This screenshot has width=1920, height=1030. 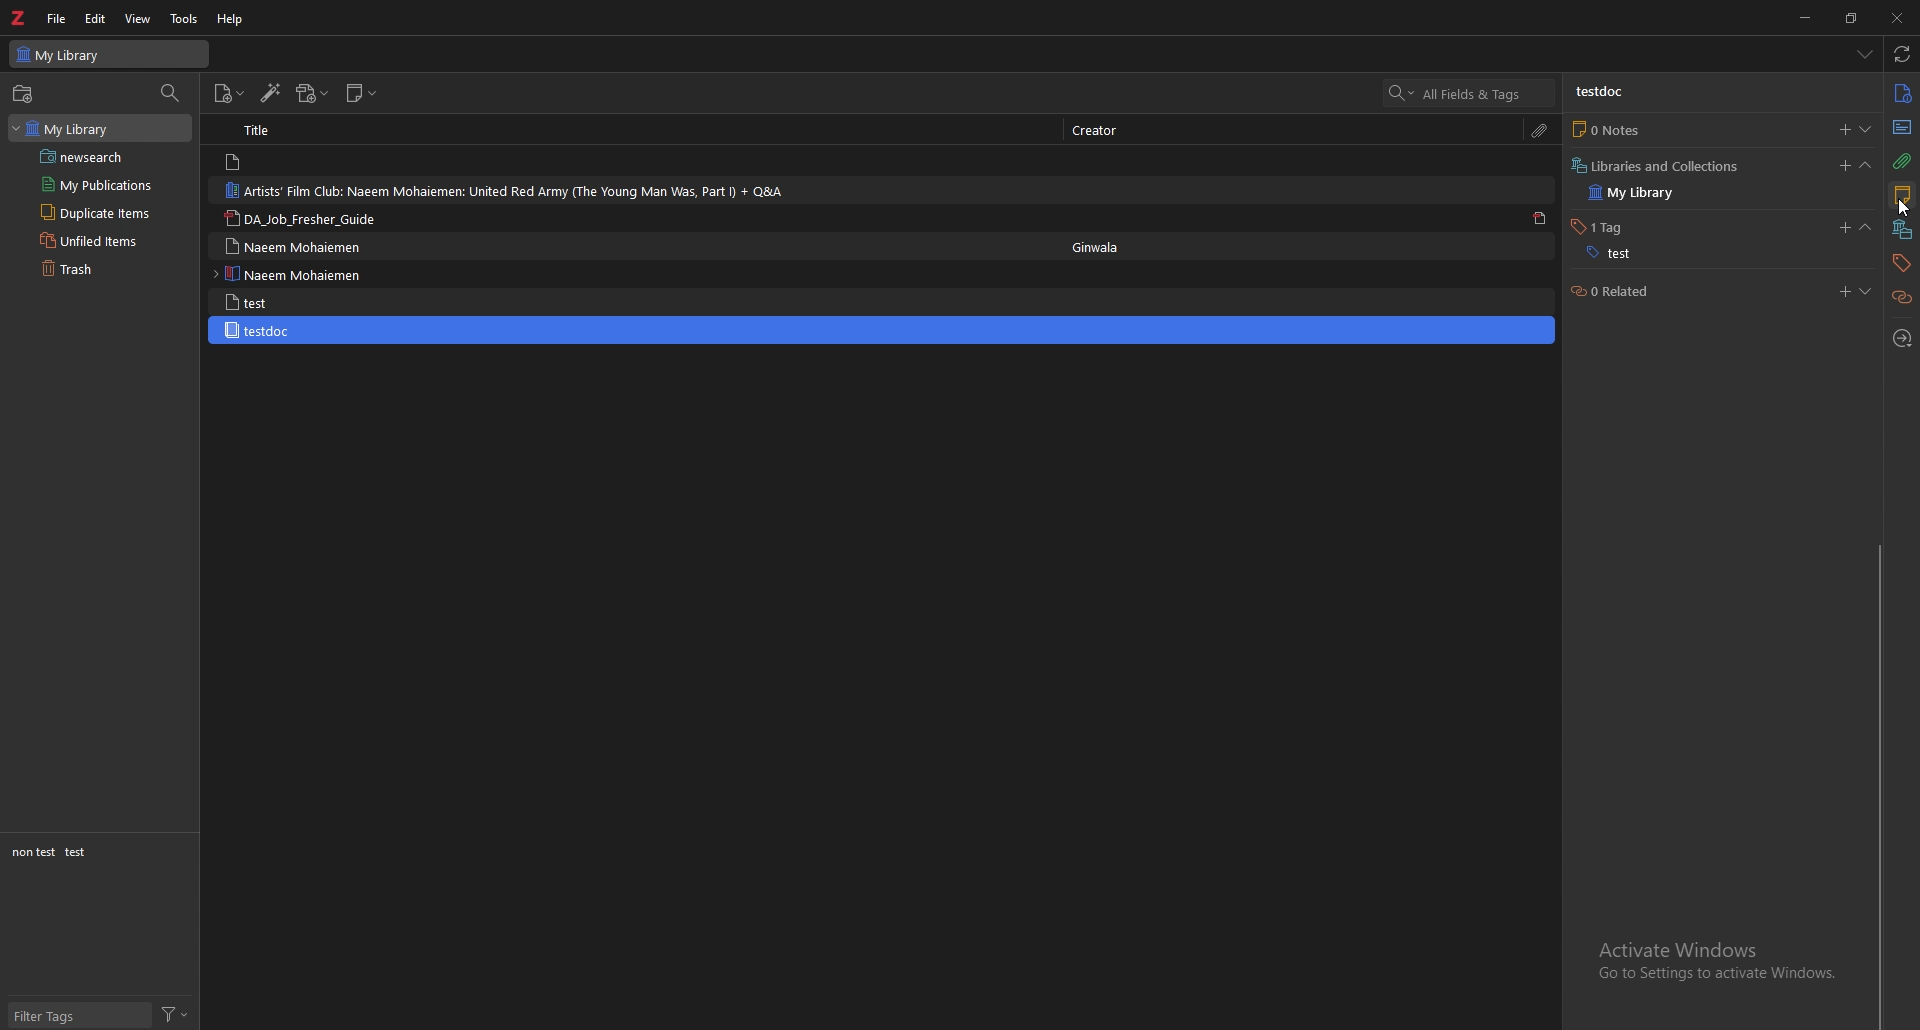 I want to click on sync with zotero.org, so click(x=1902, y=54).